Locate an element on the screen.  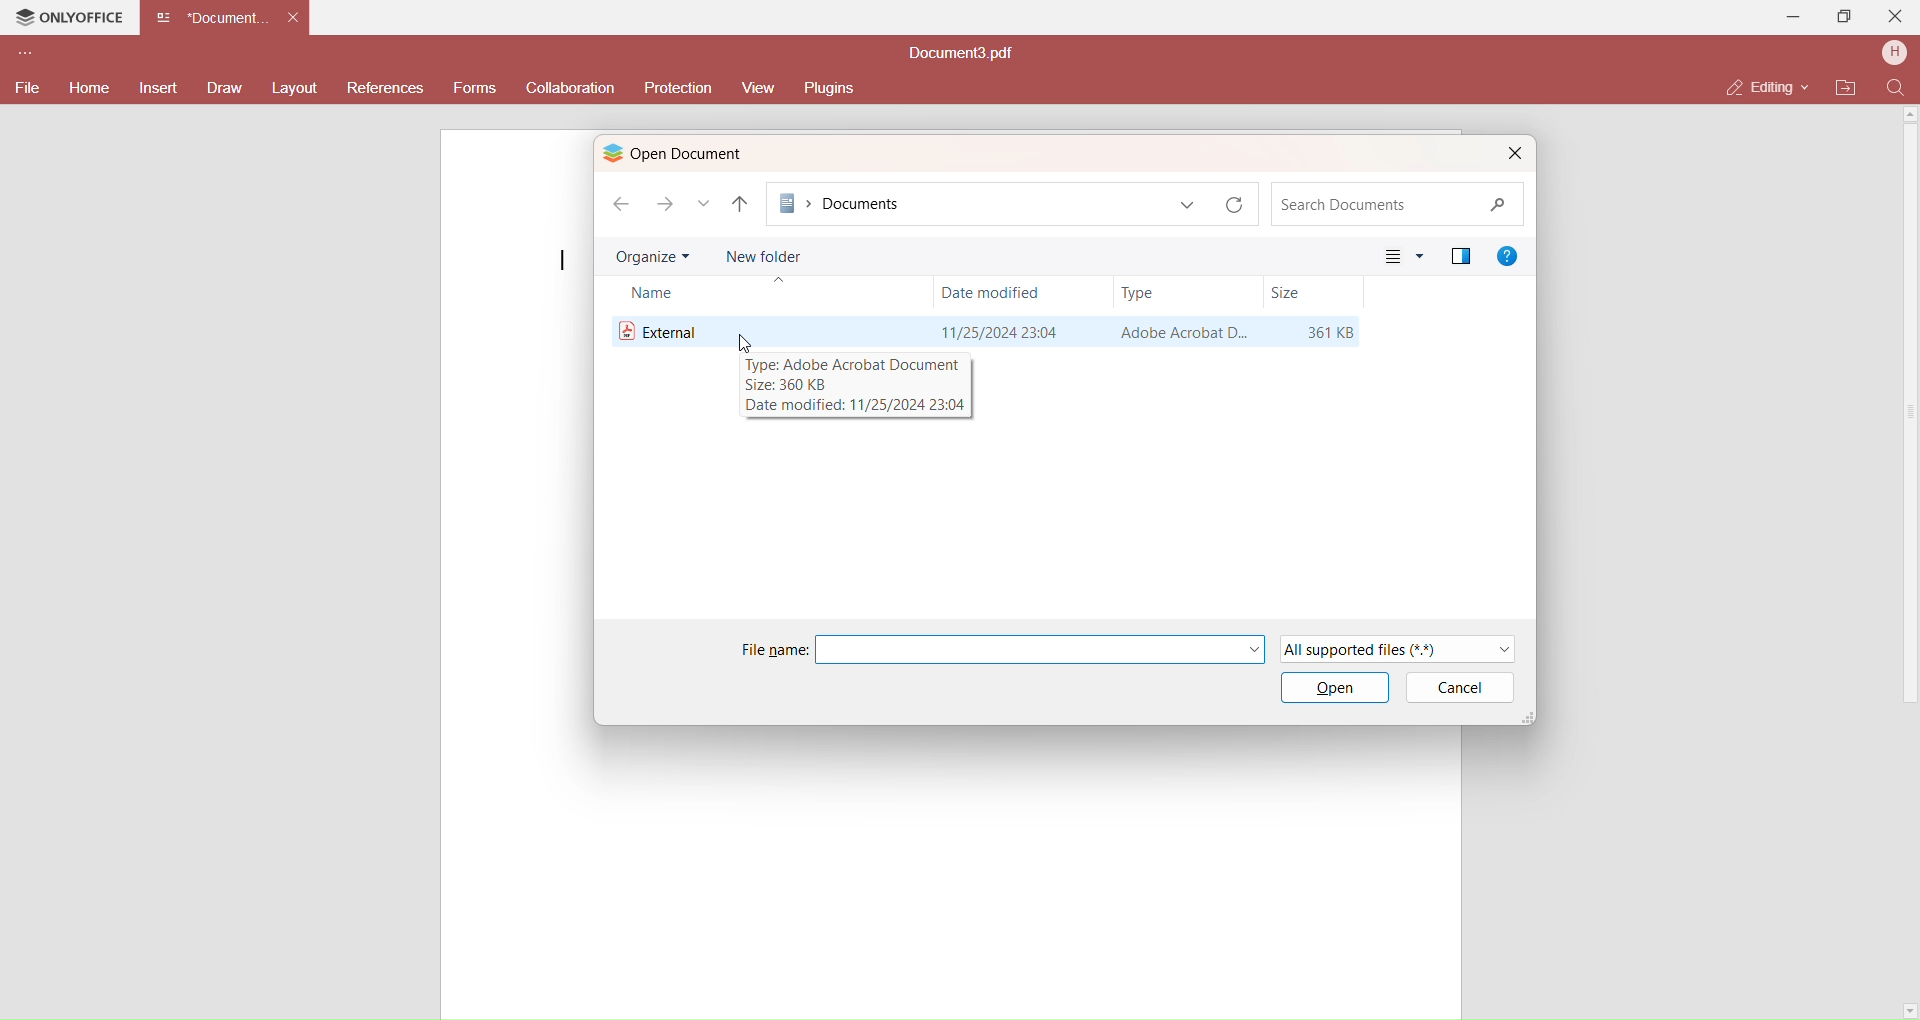
forward is located at coordinates (665, 207).